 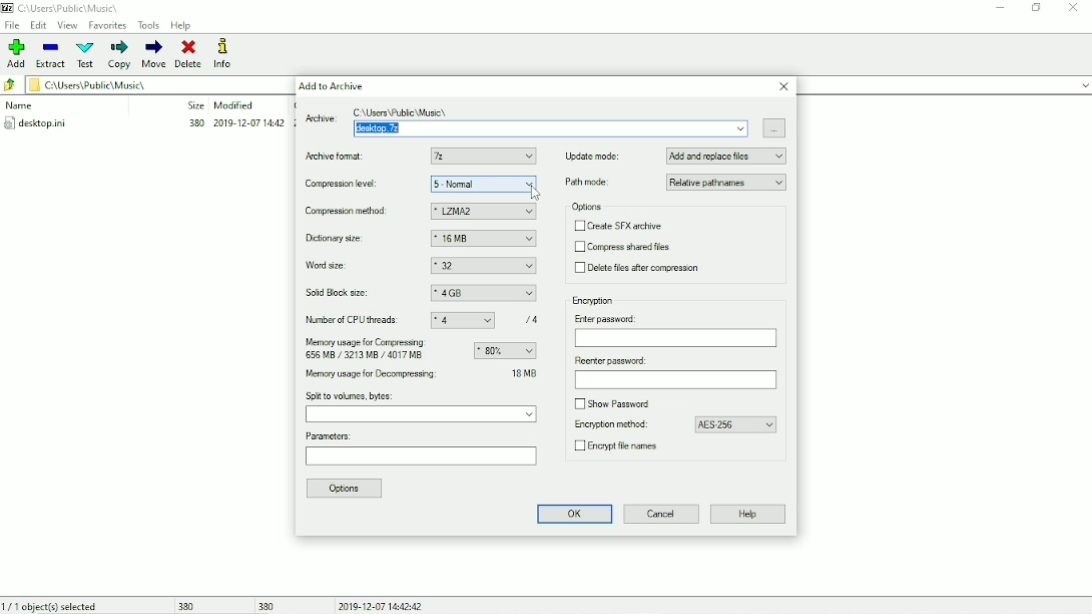 What do you see at coordinates (620, 226) in the screenshot?
I see `Create SFX archive` at bounding box center [620, 226].